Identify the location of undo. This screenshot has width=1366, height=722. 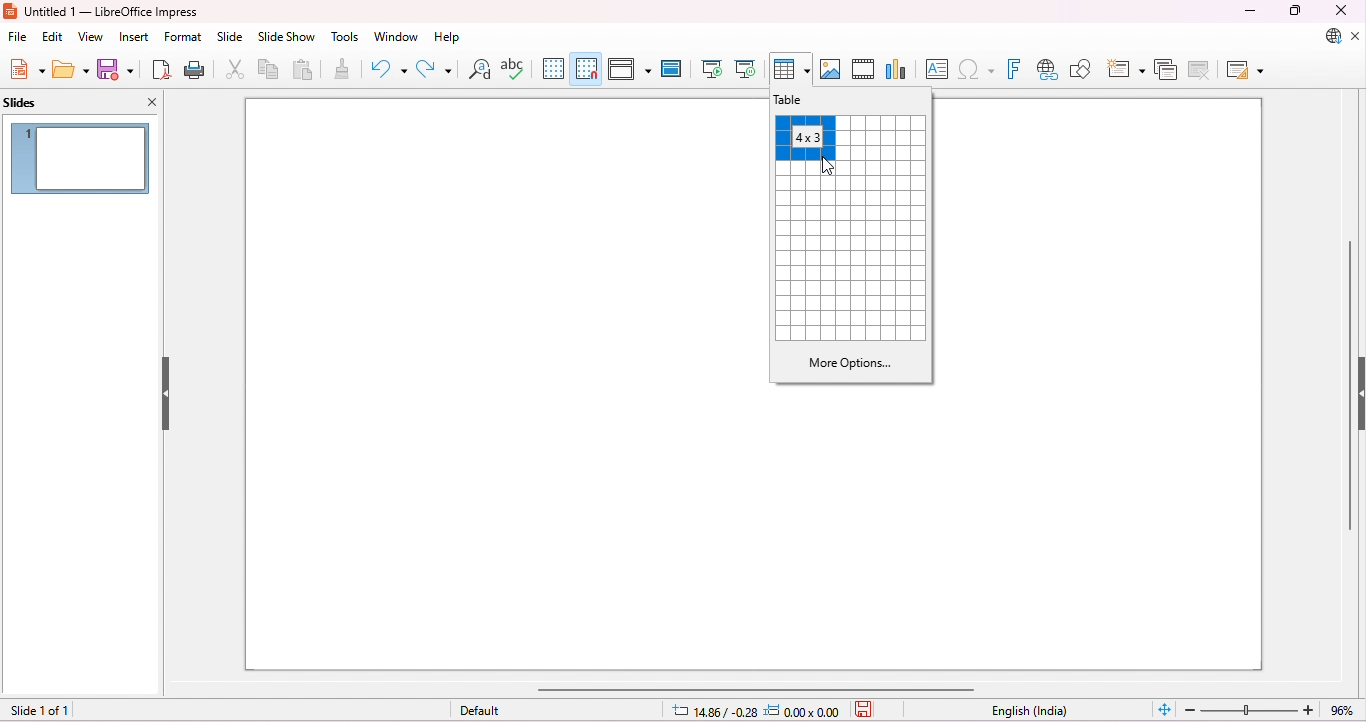
(388, 69).